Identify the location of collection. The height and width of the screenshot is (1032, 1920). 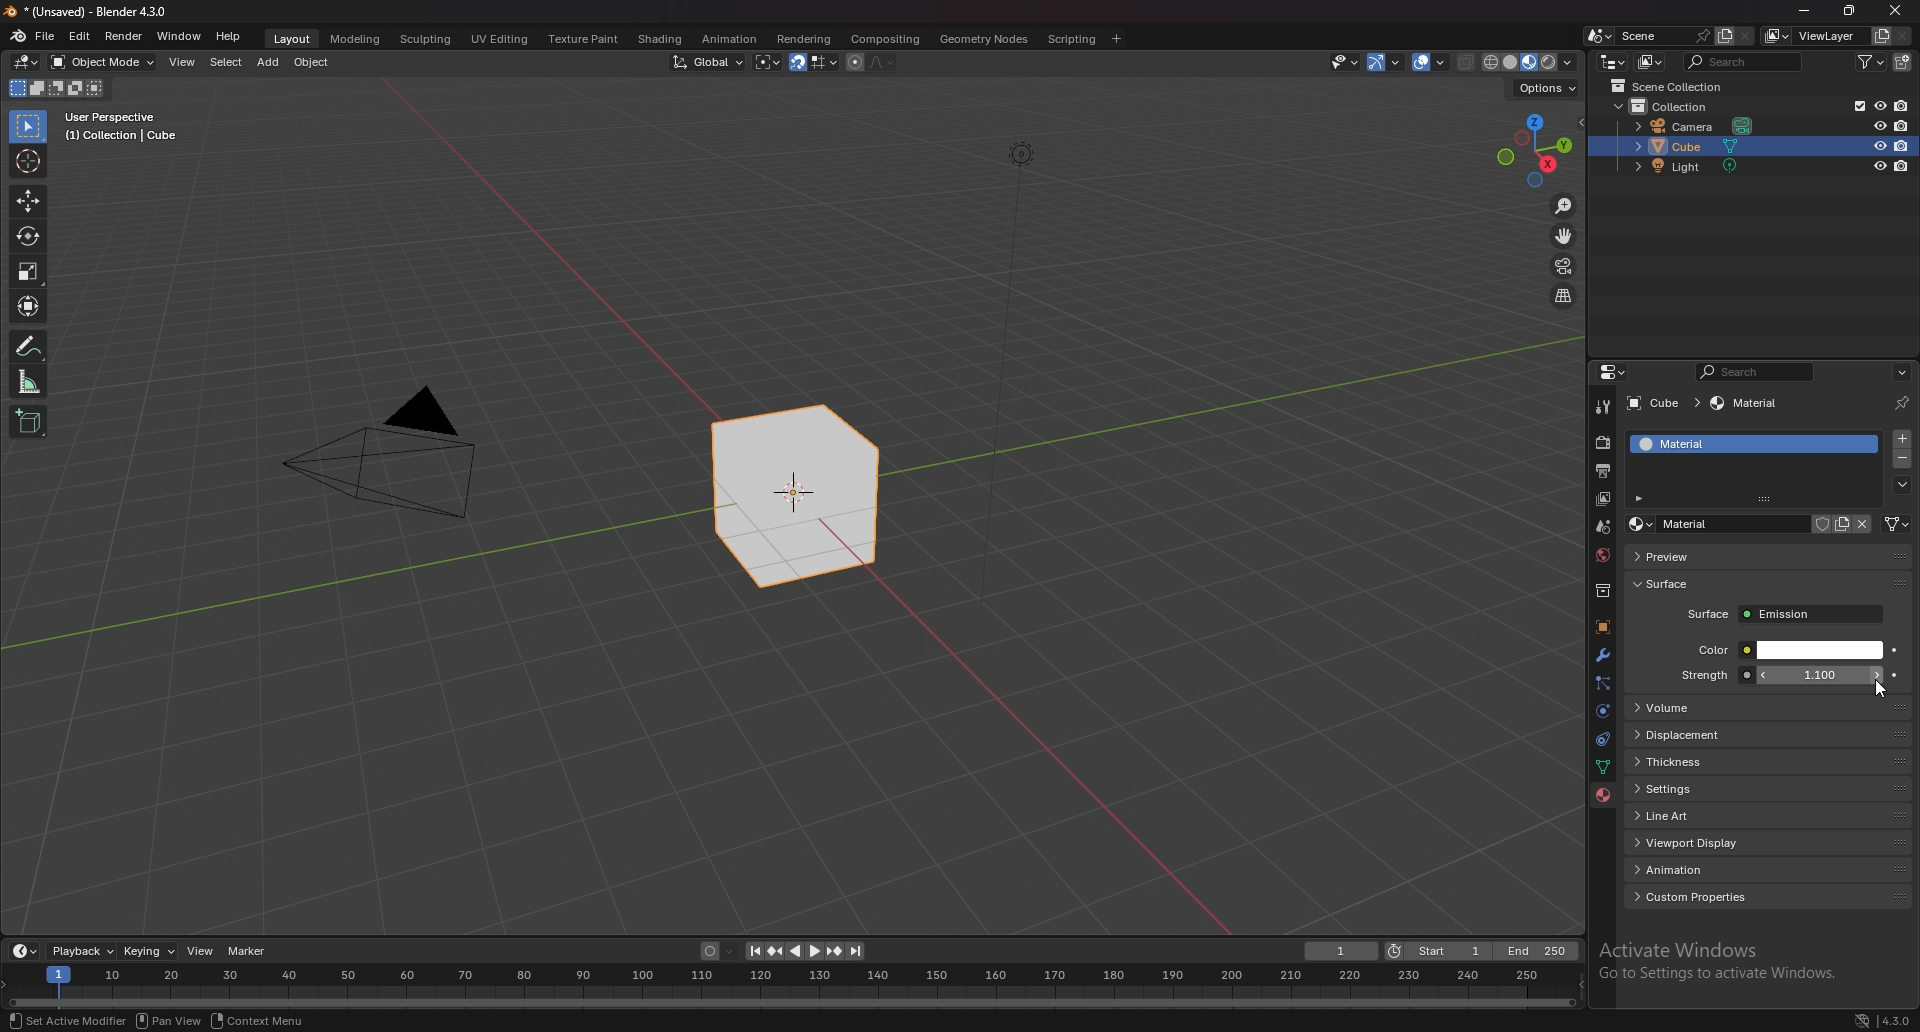
(1603, 591).